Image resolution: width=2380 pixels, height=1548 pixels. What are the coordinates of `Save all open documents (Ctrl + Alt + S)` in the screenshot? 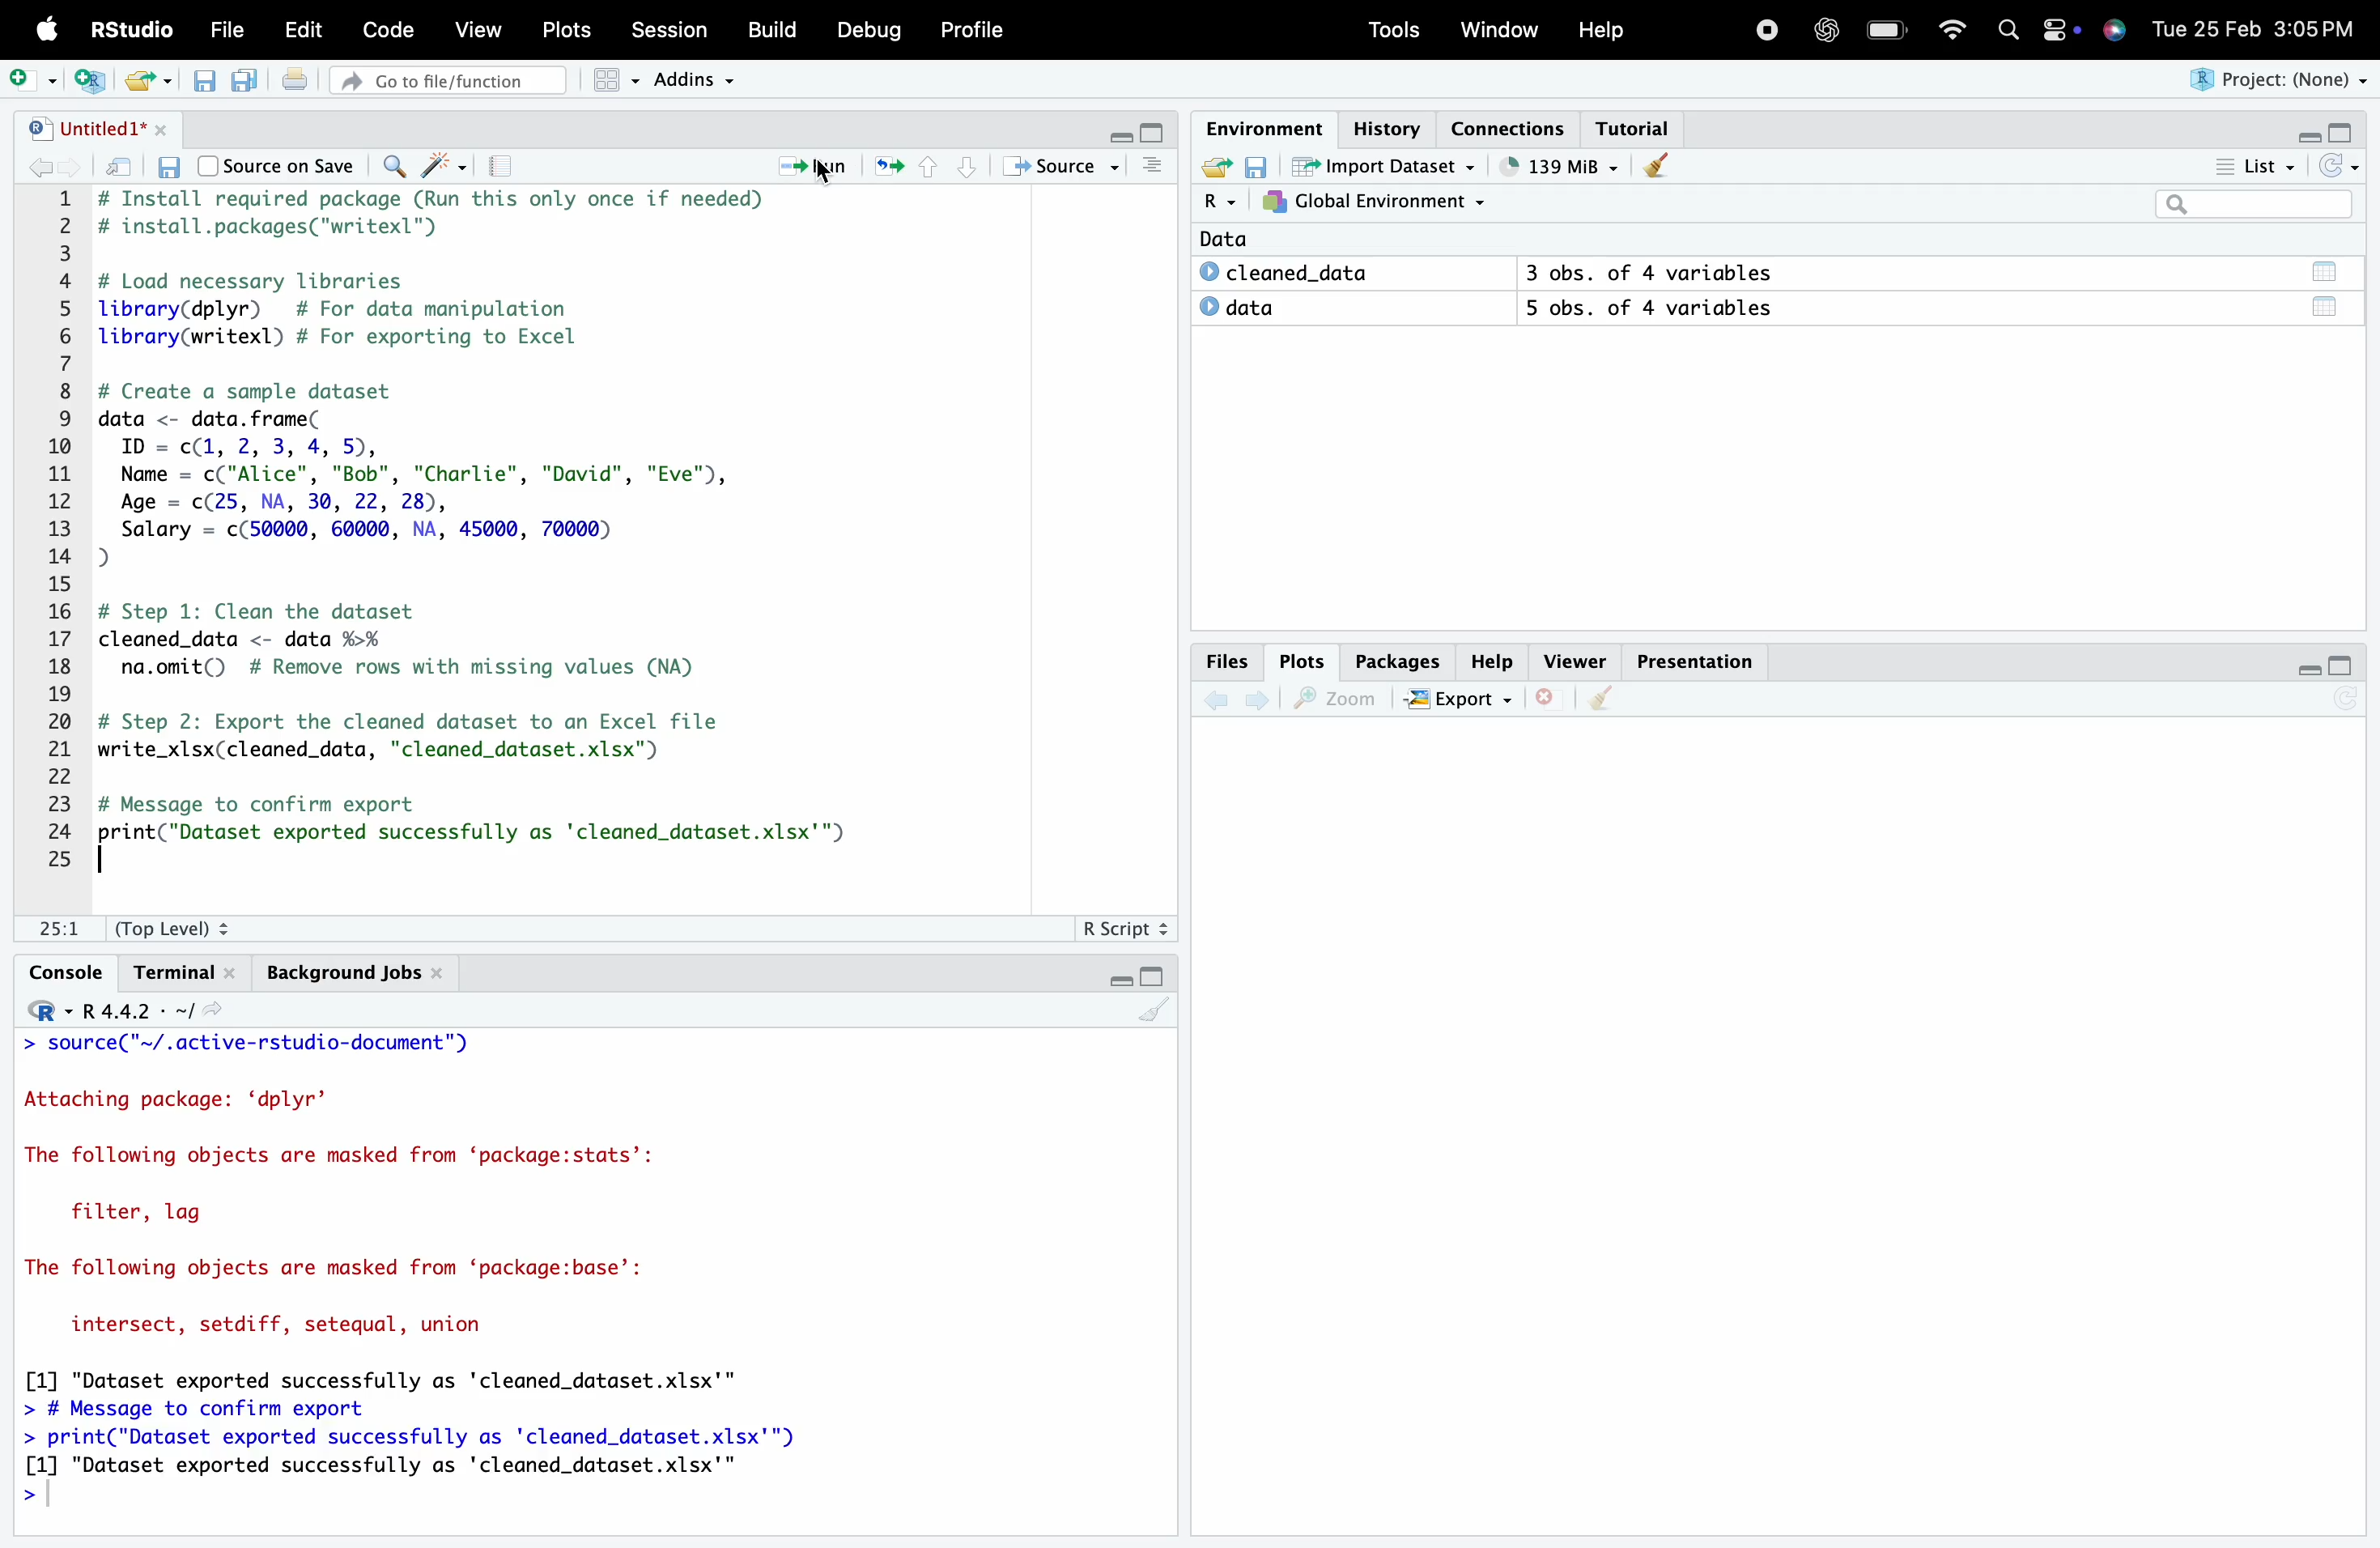 It's located at (247, 82).